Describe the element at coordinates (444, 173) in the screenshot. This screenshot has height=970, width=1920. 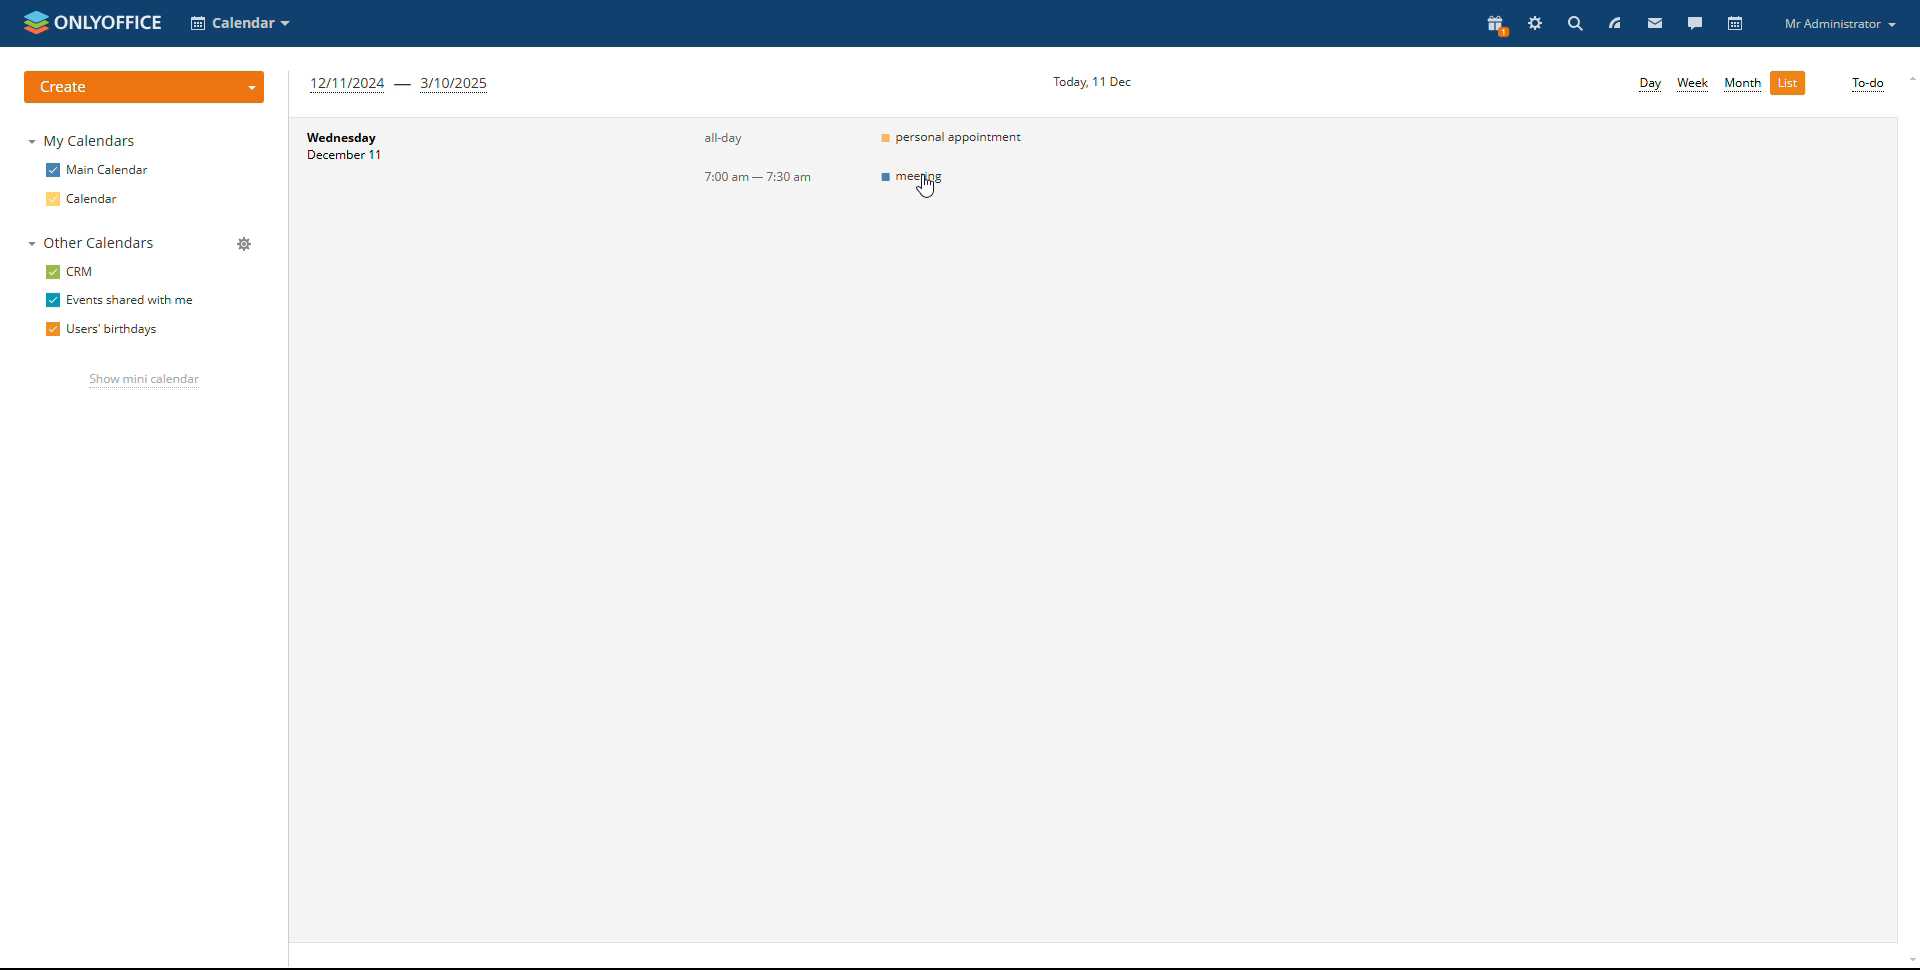
I see `day and date` at that location.